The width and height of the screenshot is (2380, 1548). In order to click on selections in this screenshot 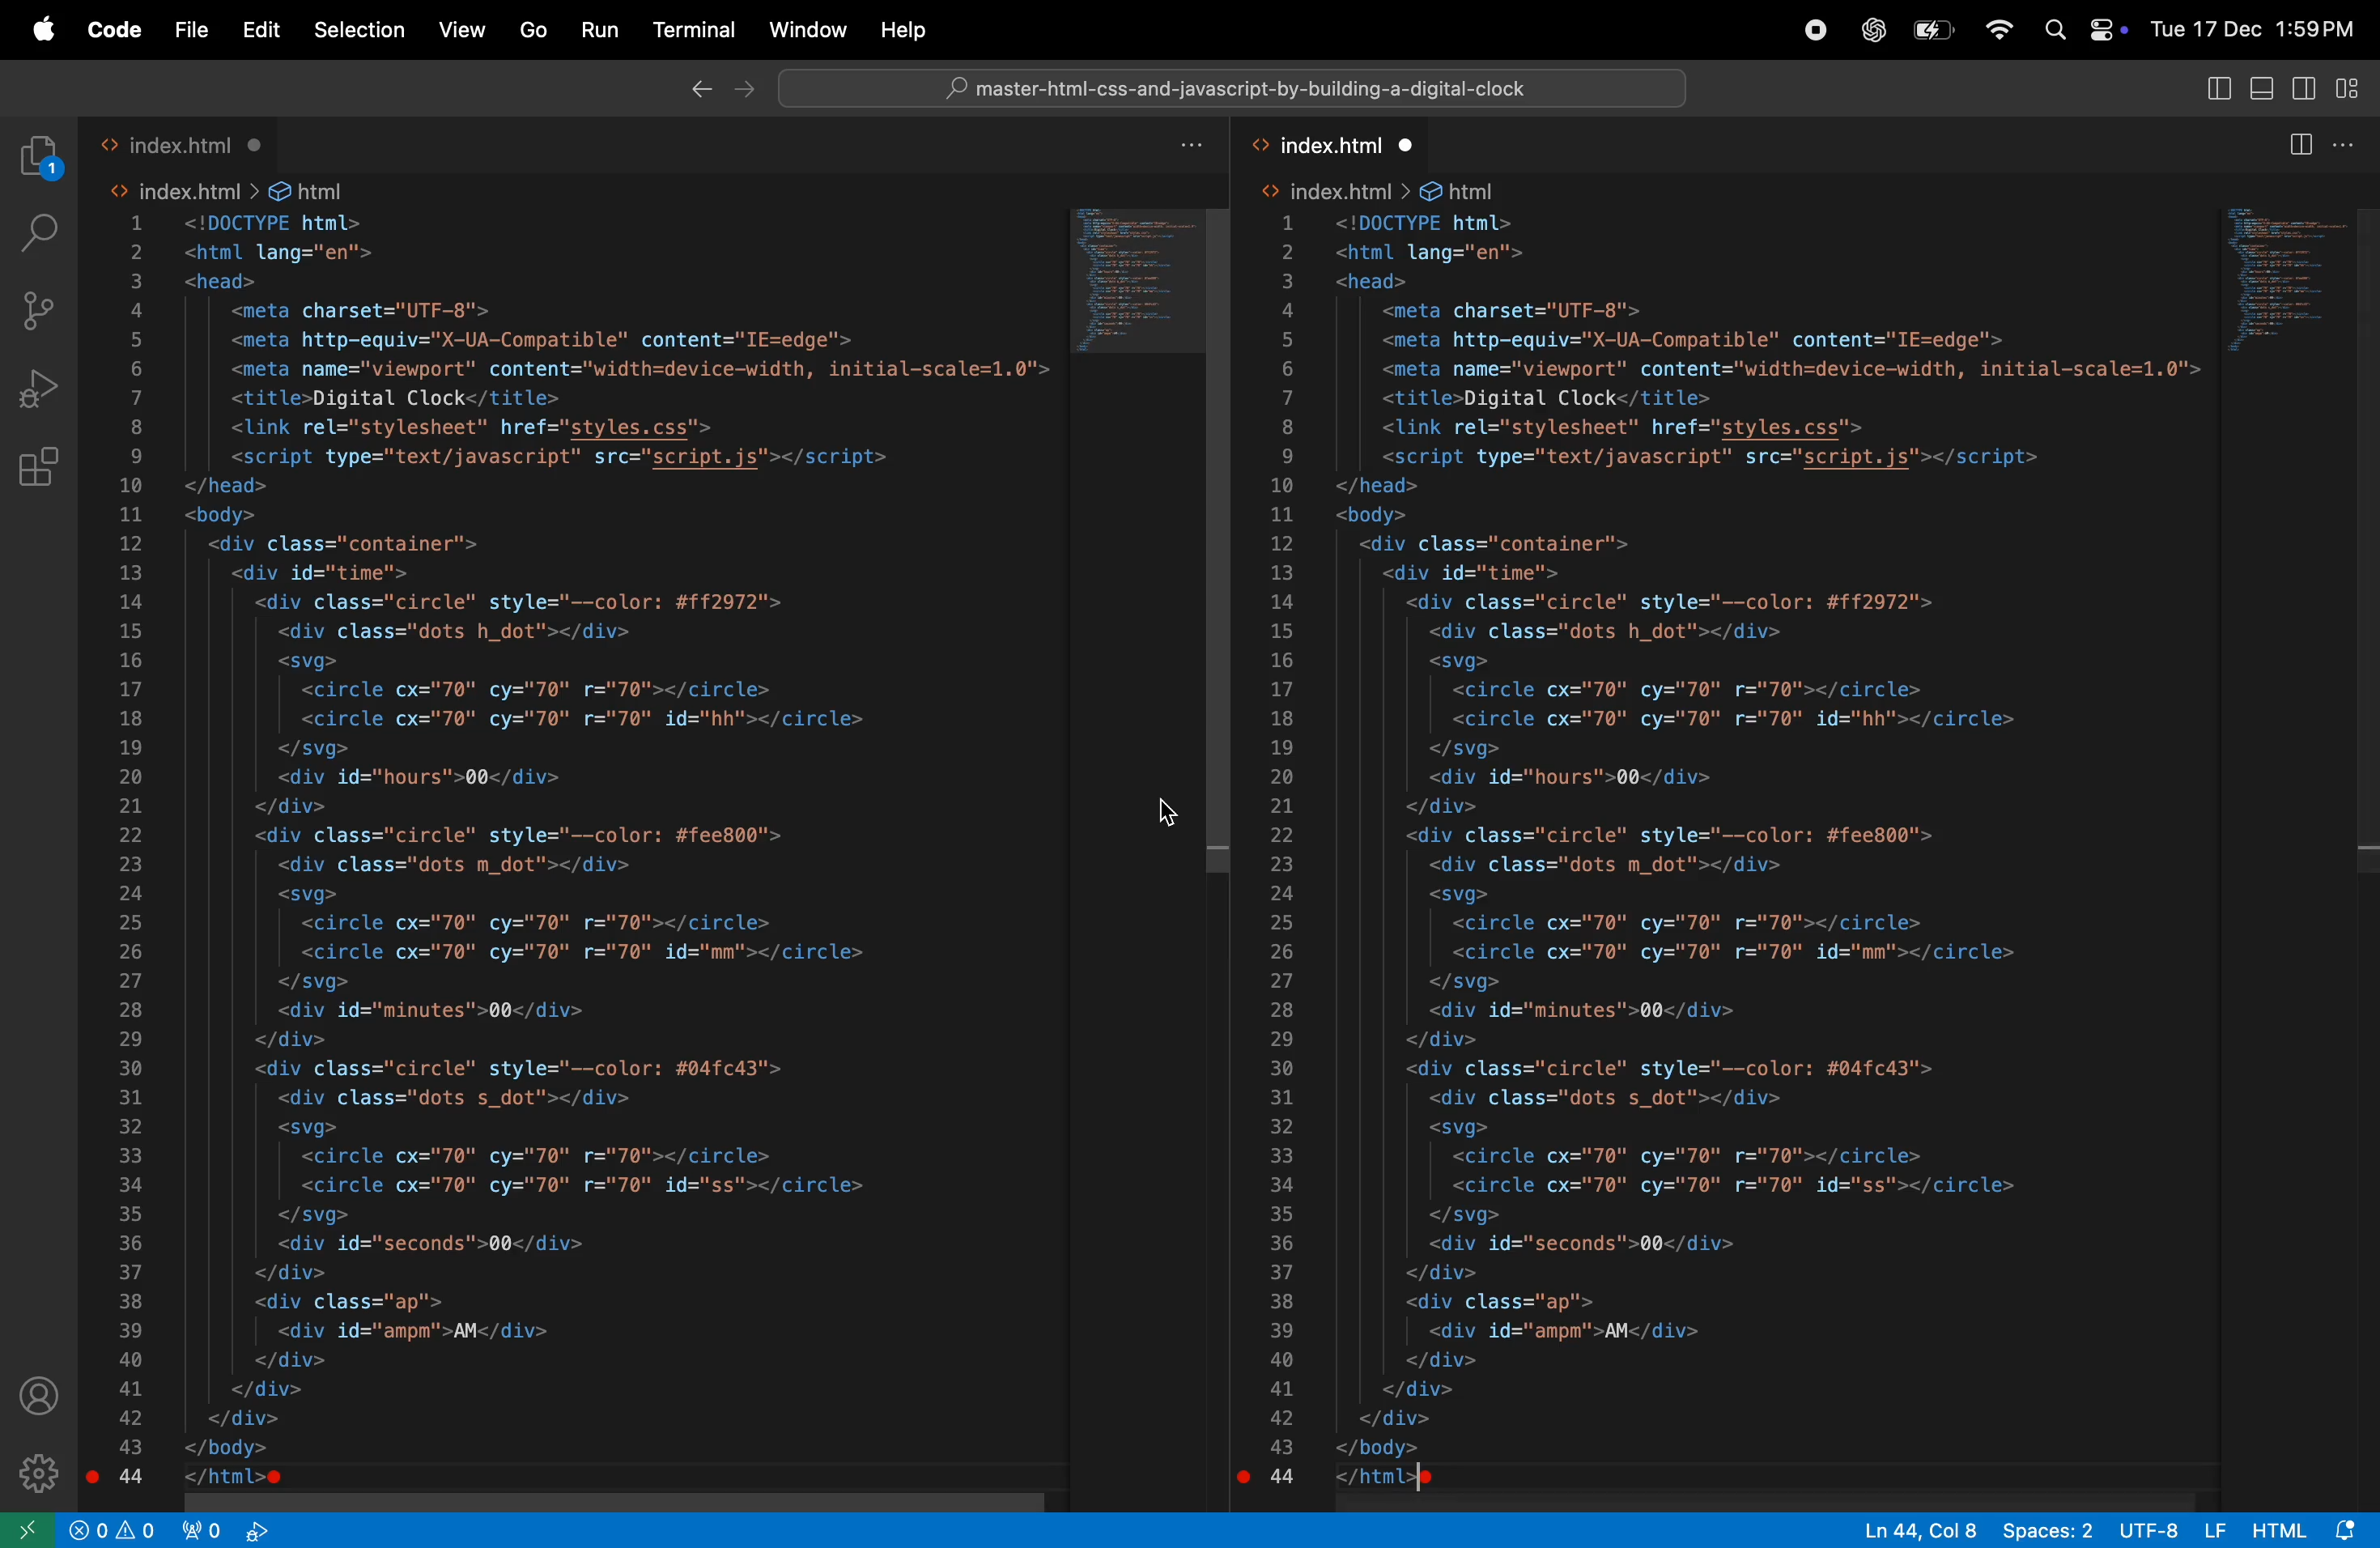, I will do `click(358, 31)`.